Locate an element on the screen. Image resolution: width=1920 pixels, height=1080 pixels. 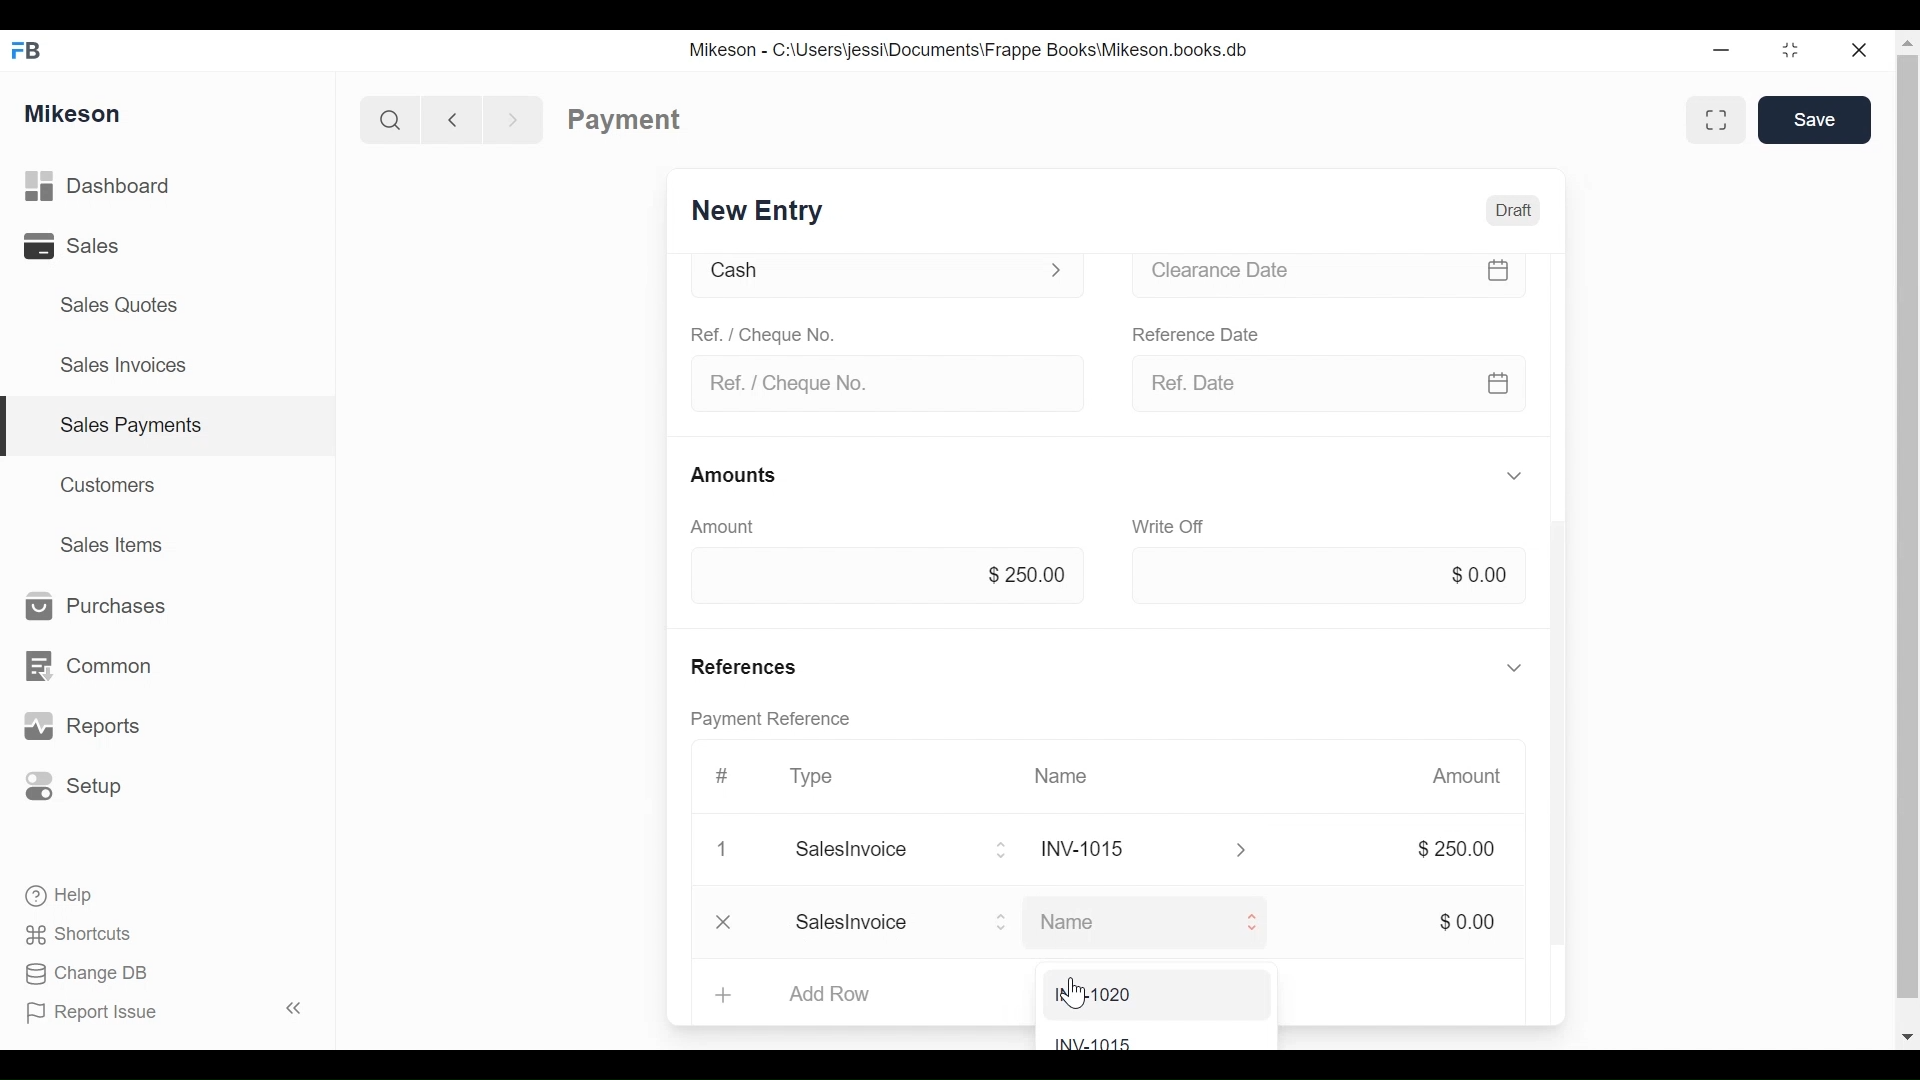
Sales is located at coordinates (70, 248).